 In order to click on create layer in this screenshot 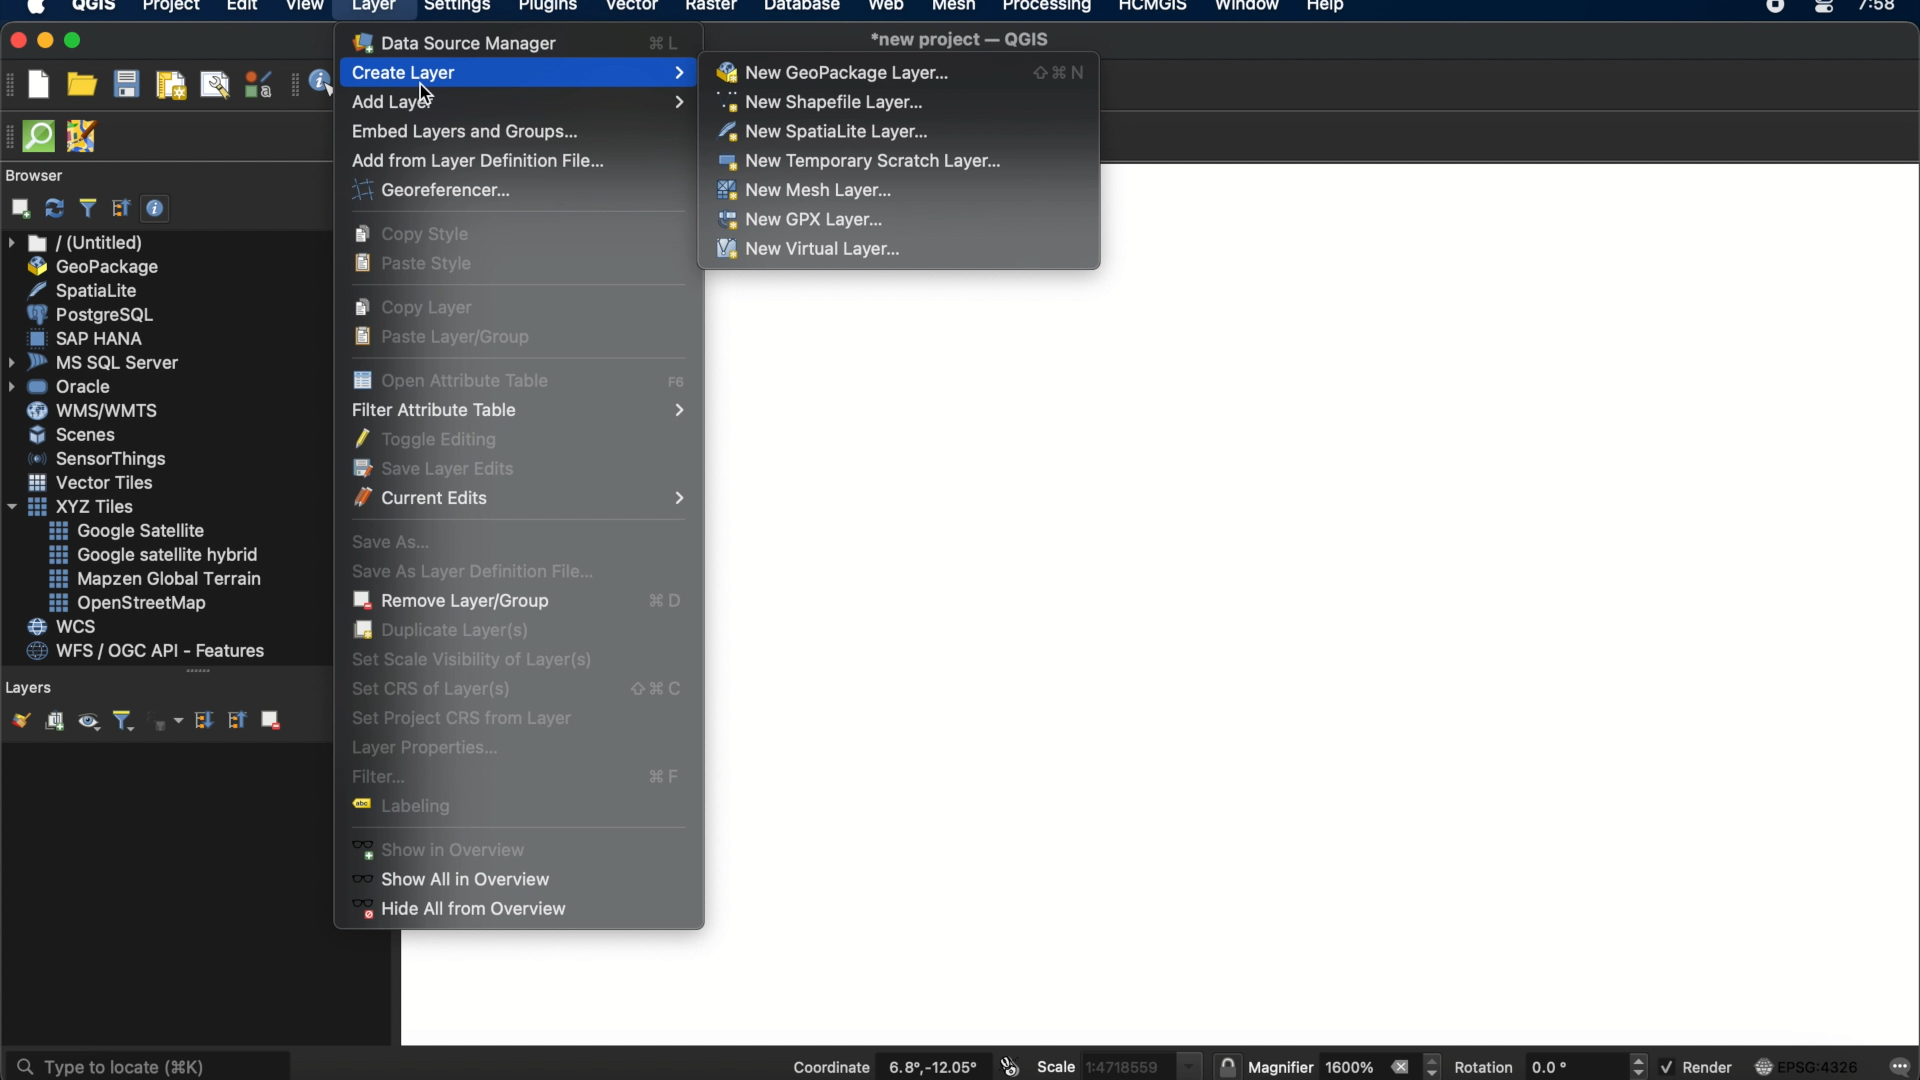, I will do `click(519, 72)`.